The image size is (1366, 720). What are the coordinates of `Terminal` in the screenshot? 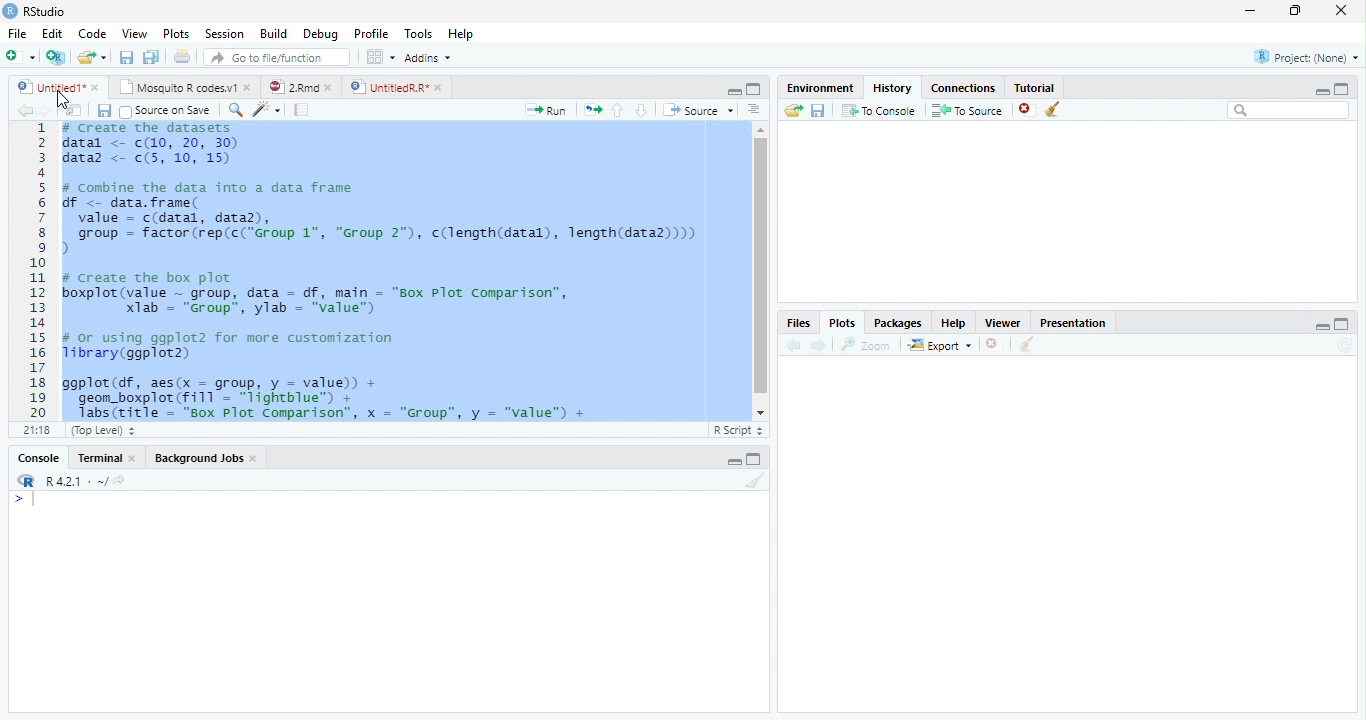 It's located at (95, 458).